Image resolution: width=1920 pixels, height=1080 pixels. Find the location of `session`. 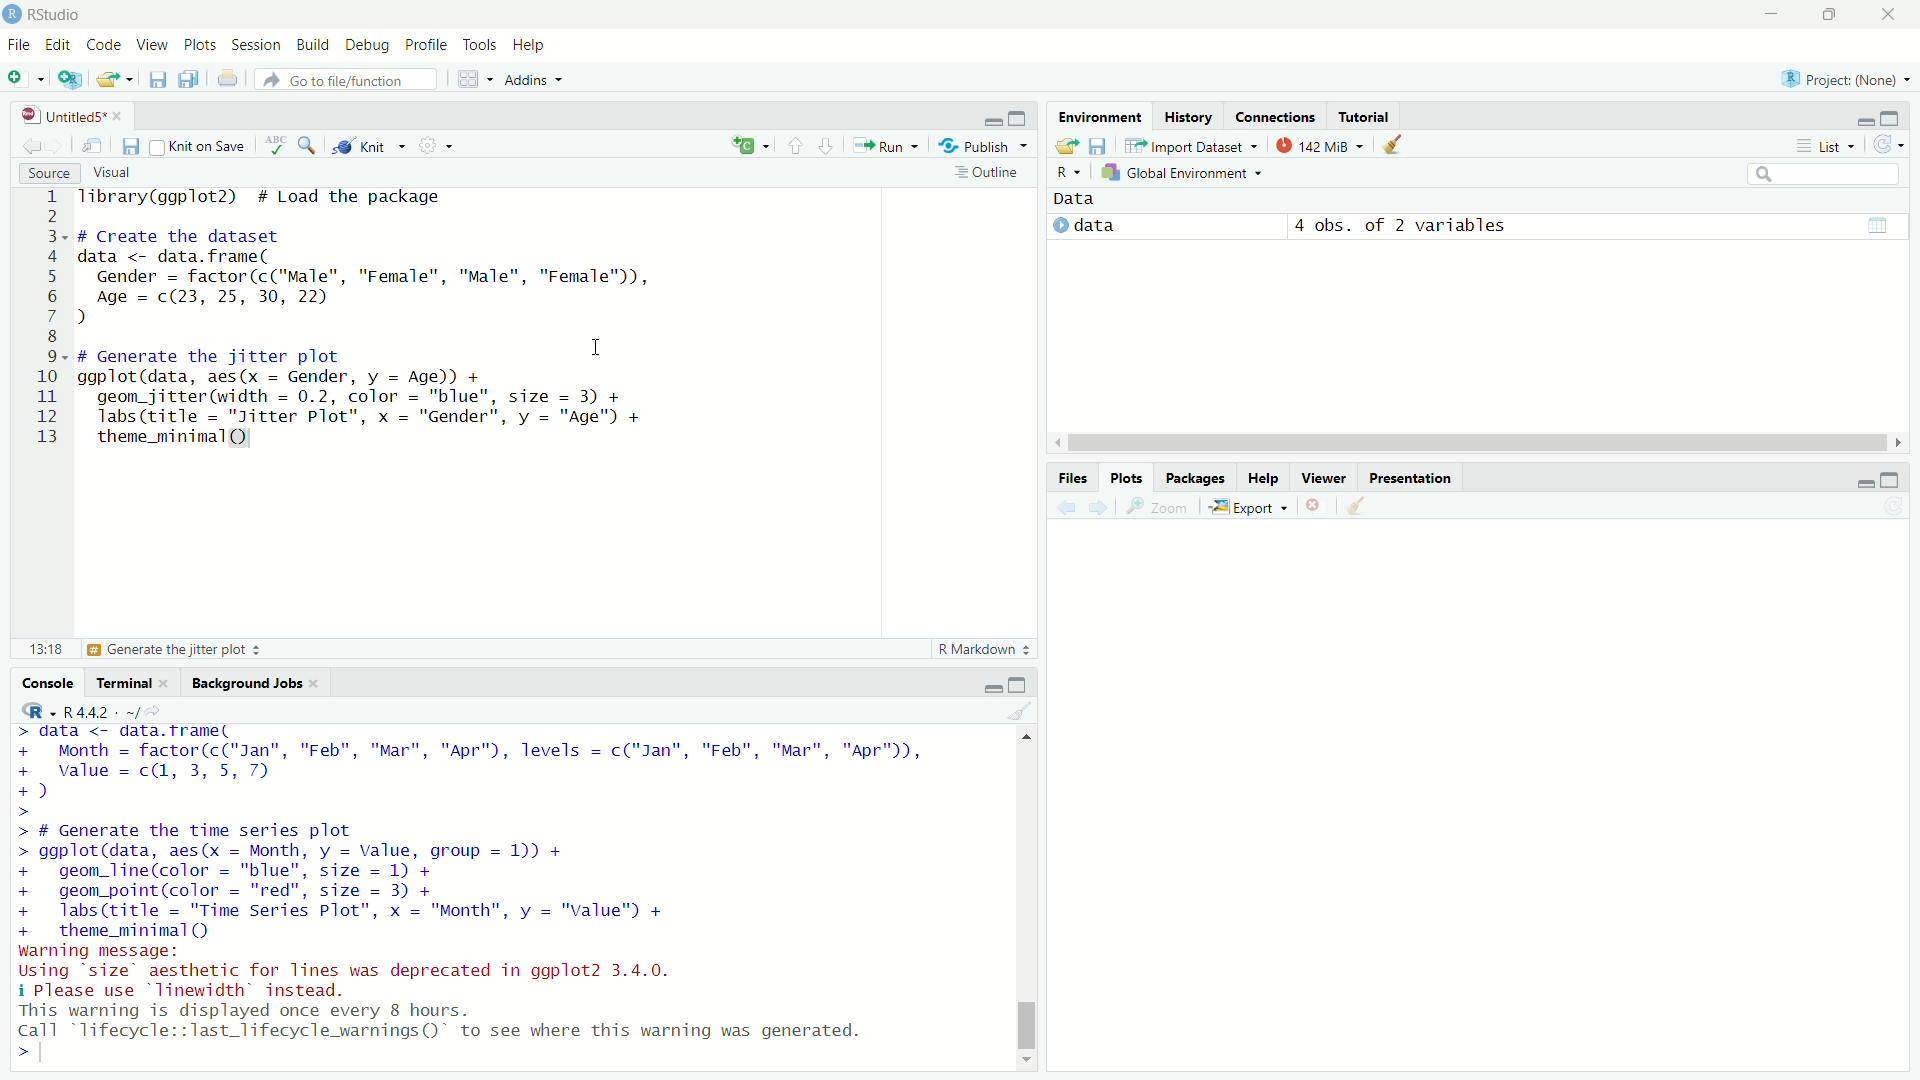

session is located at coordinates (254, 43).